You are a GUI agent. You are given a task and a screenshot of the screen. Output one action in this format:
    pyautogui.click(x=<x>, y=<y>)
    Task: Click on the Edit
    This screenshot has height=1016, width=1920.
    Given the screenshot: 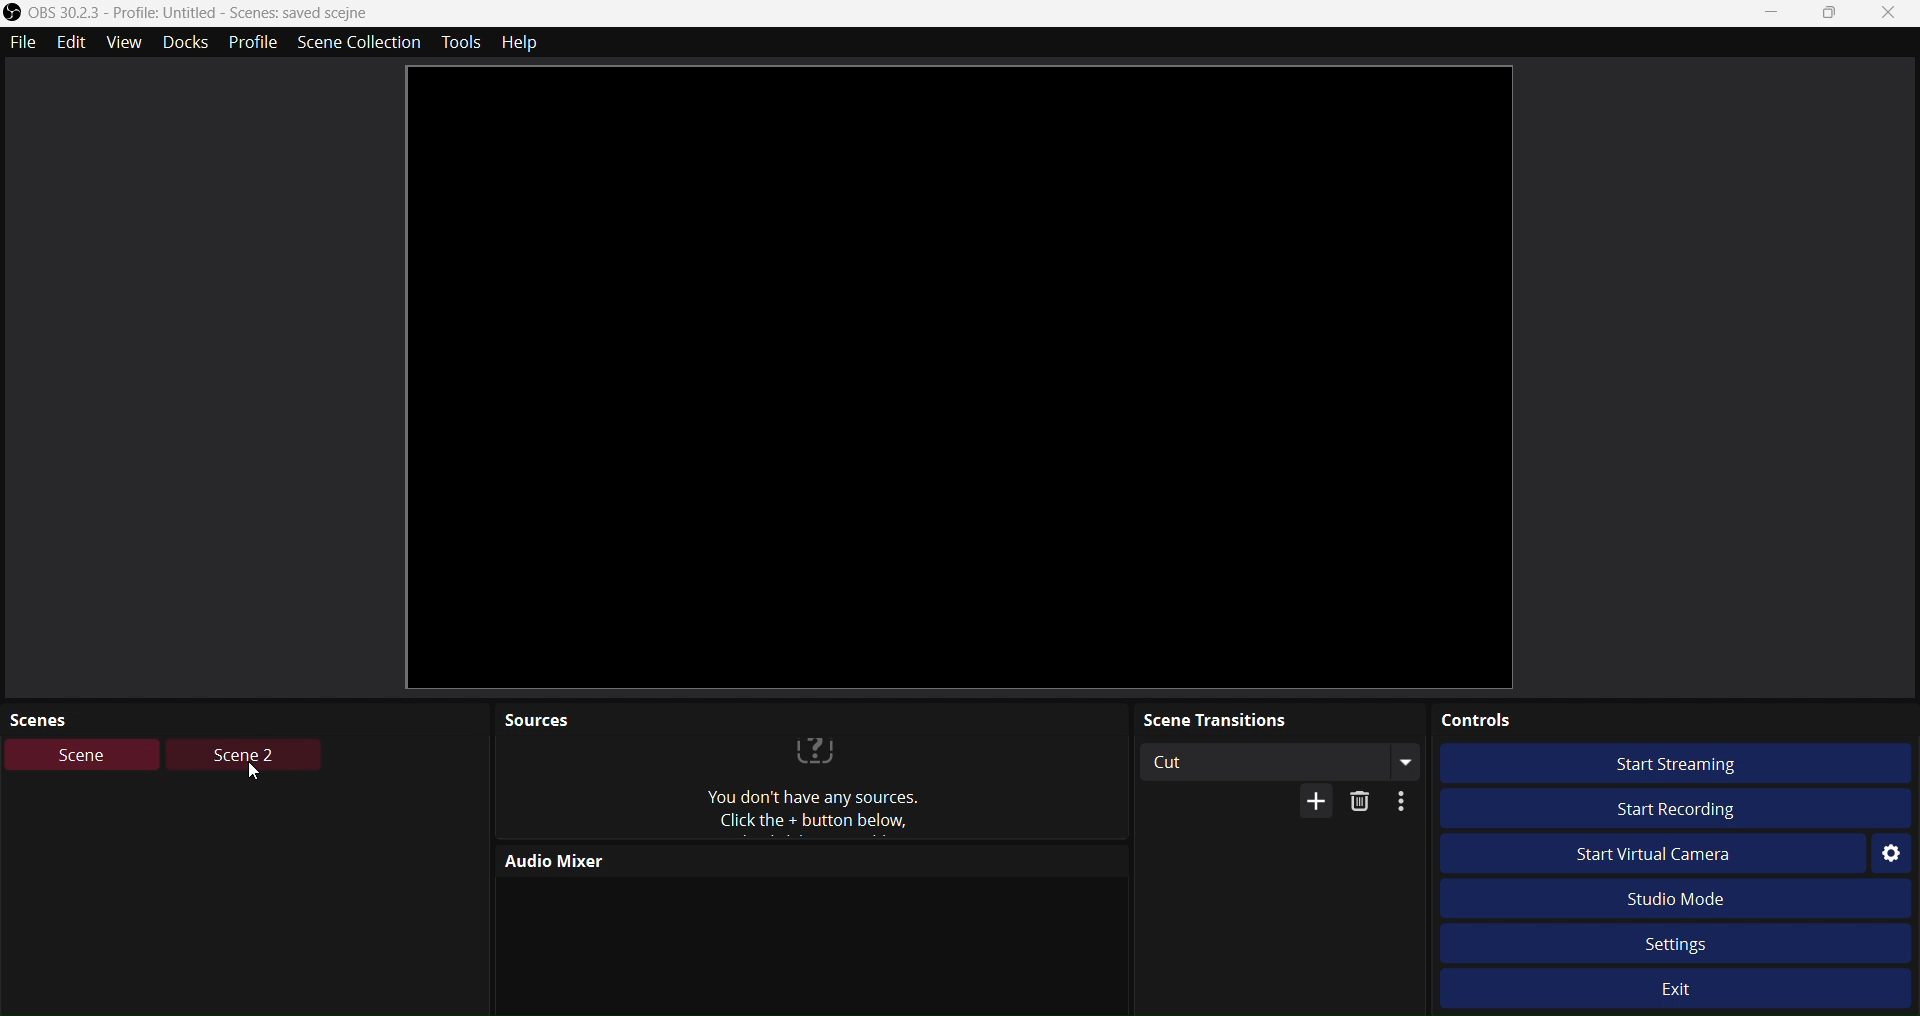 What is the action you would take?
    pyautogui.click(x=75, y=44)
    